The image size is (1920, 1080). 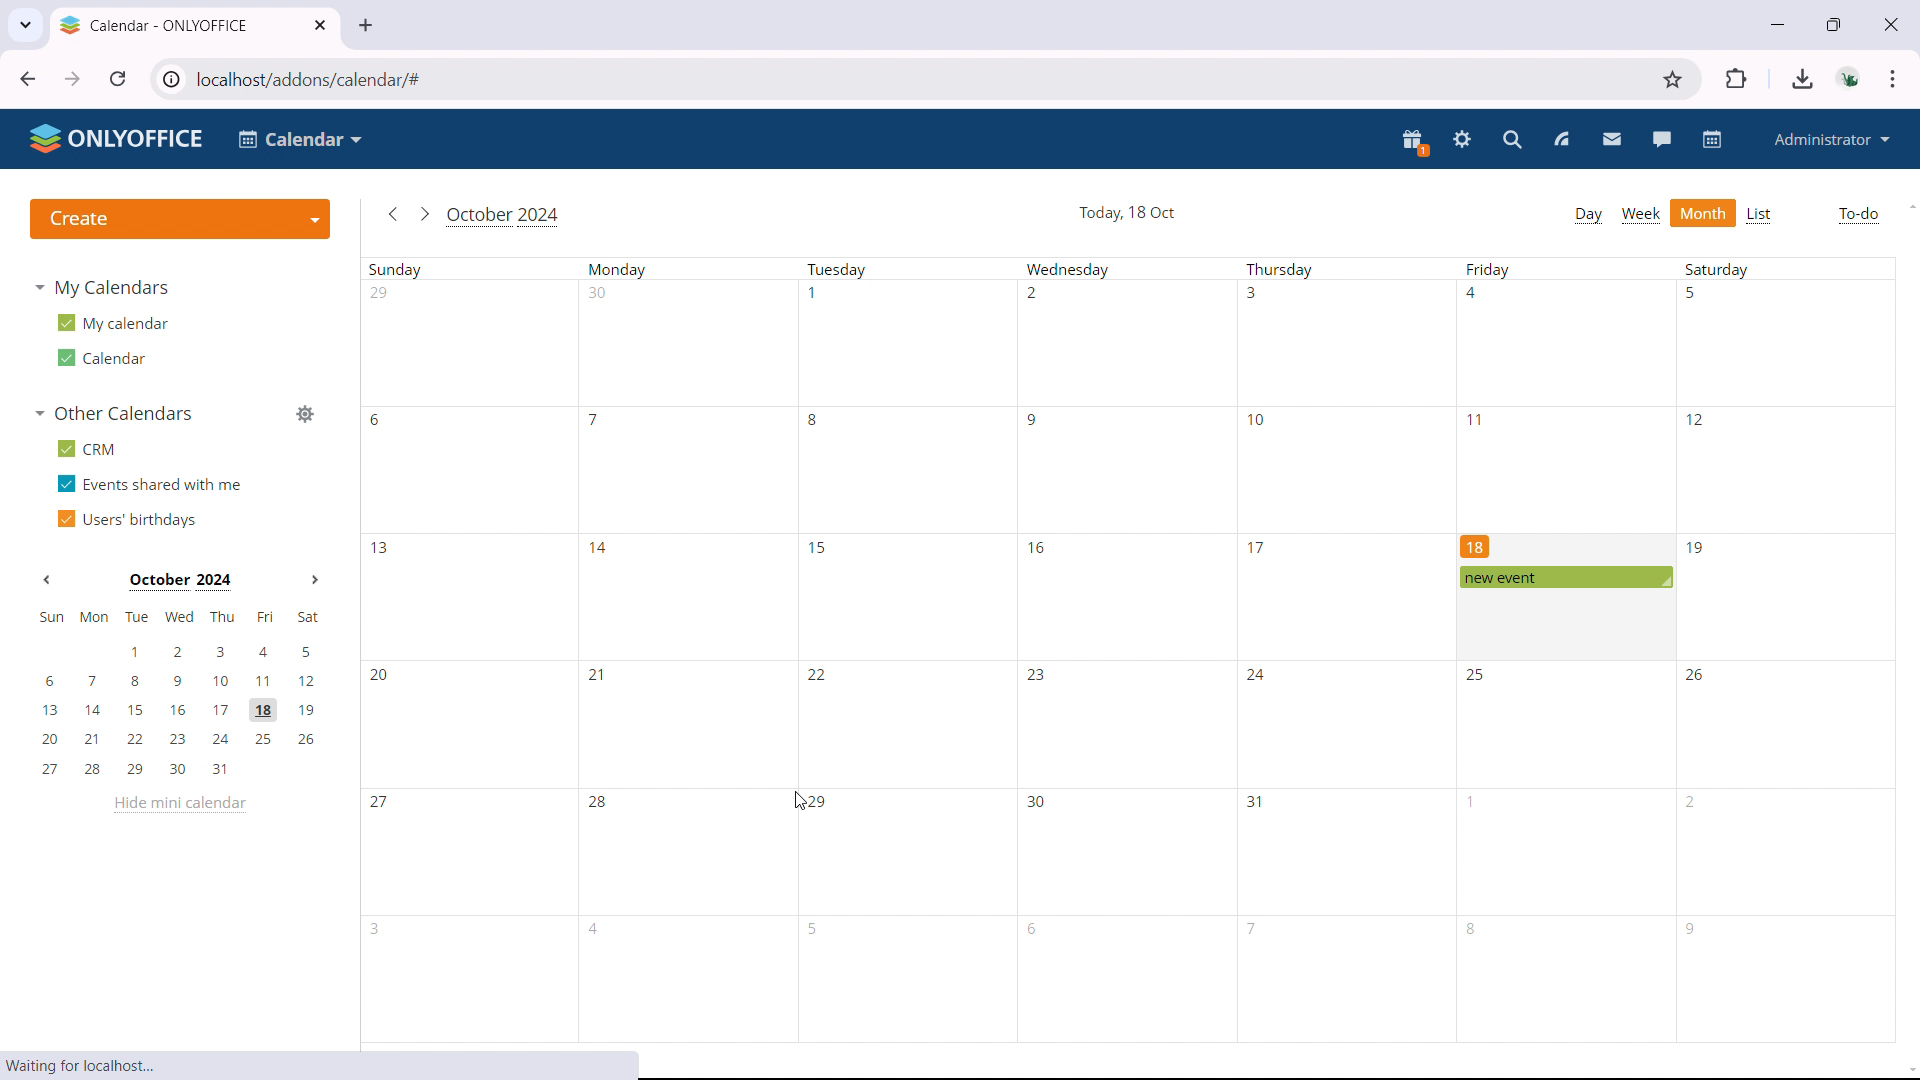 I want to click on 1, so click(x=814, y=292).